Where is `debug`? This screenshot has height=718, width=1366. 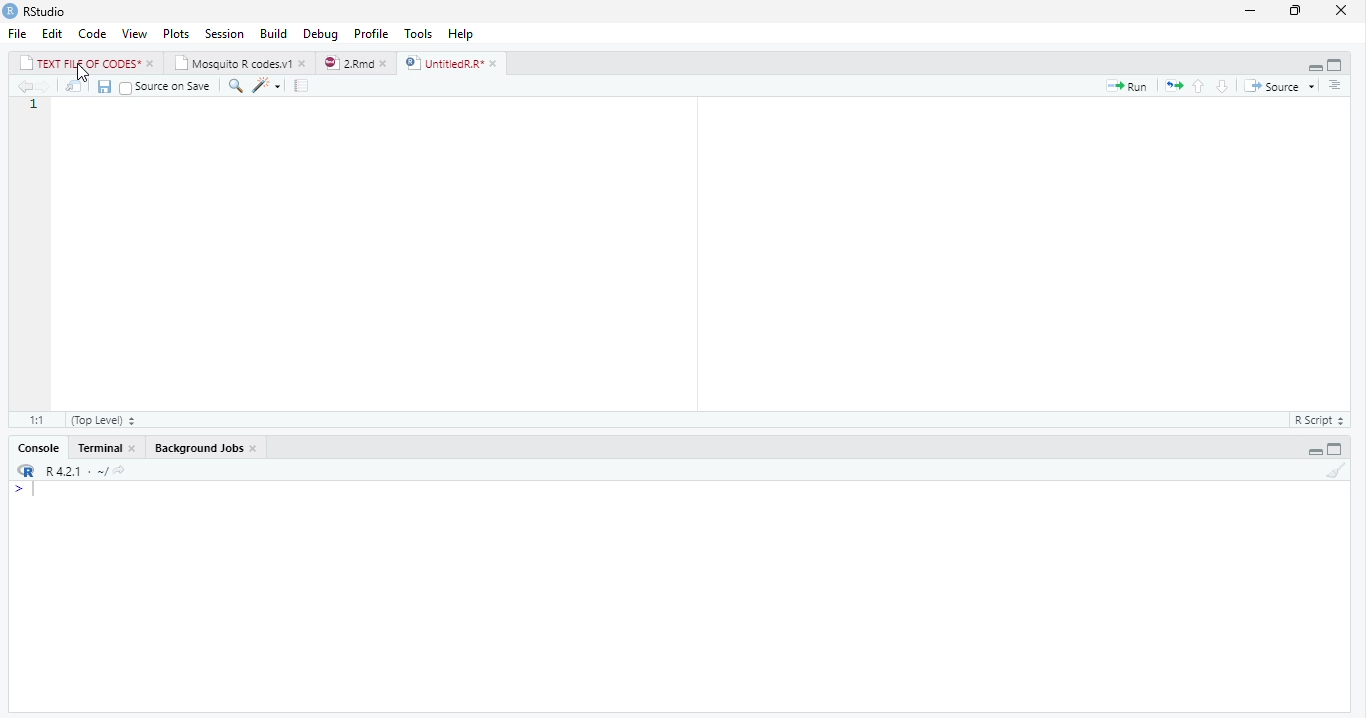
debug is located at coordinates (321, 33).